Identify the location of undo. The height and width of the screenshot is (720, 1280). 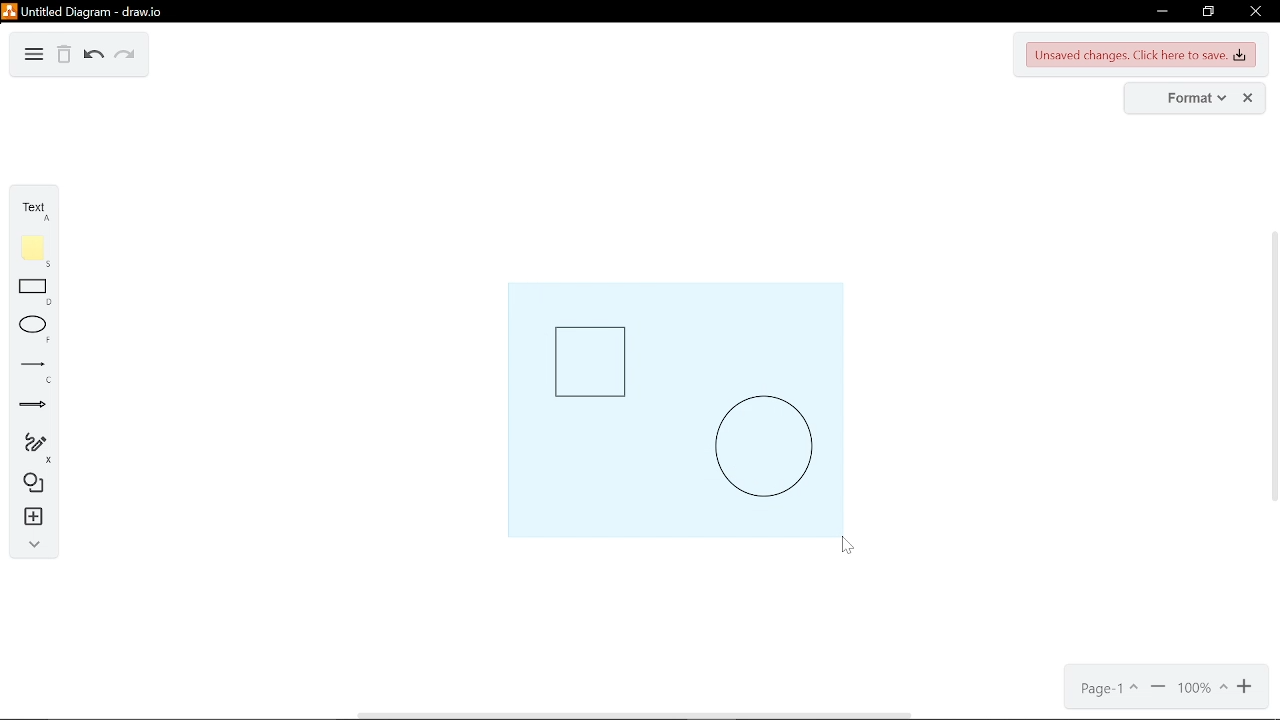
(92, 57).